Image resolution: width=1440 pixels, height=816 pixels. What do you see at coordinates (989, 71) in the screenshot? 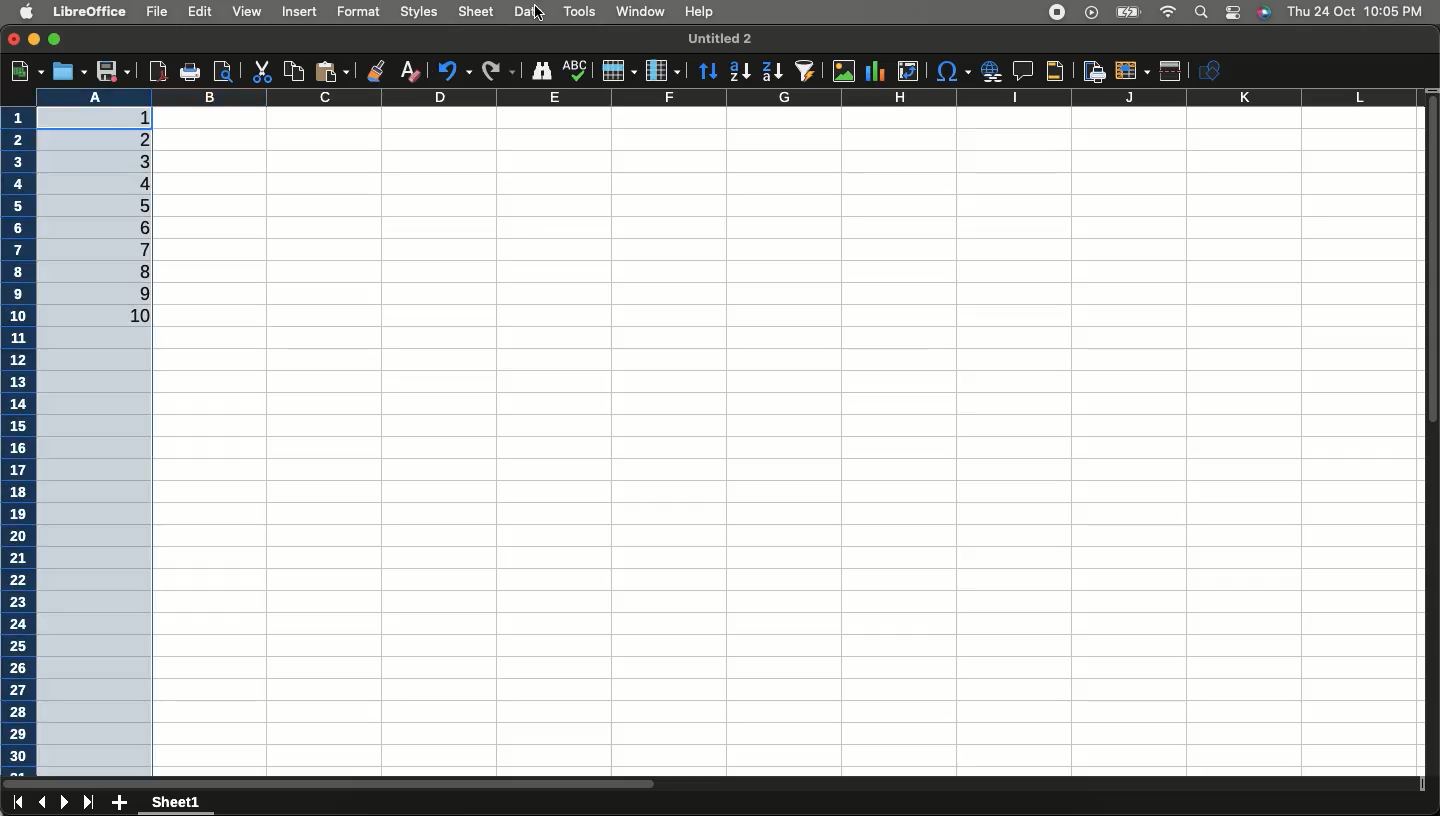
I see `Insert hyperlink` at bounding box center [989, 71].